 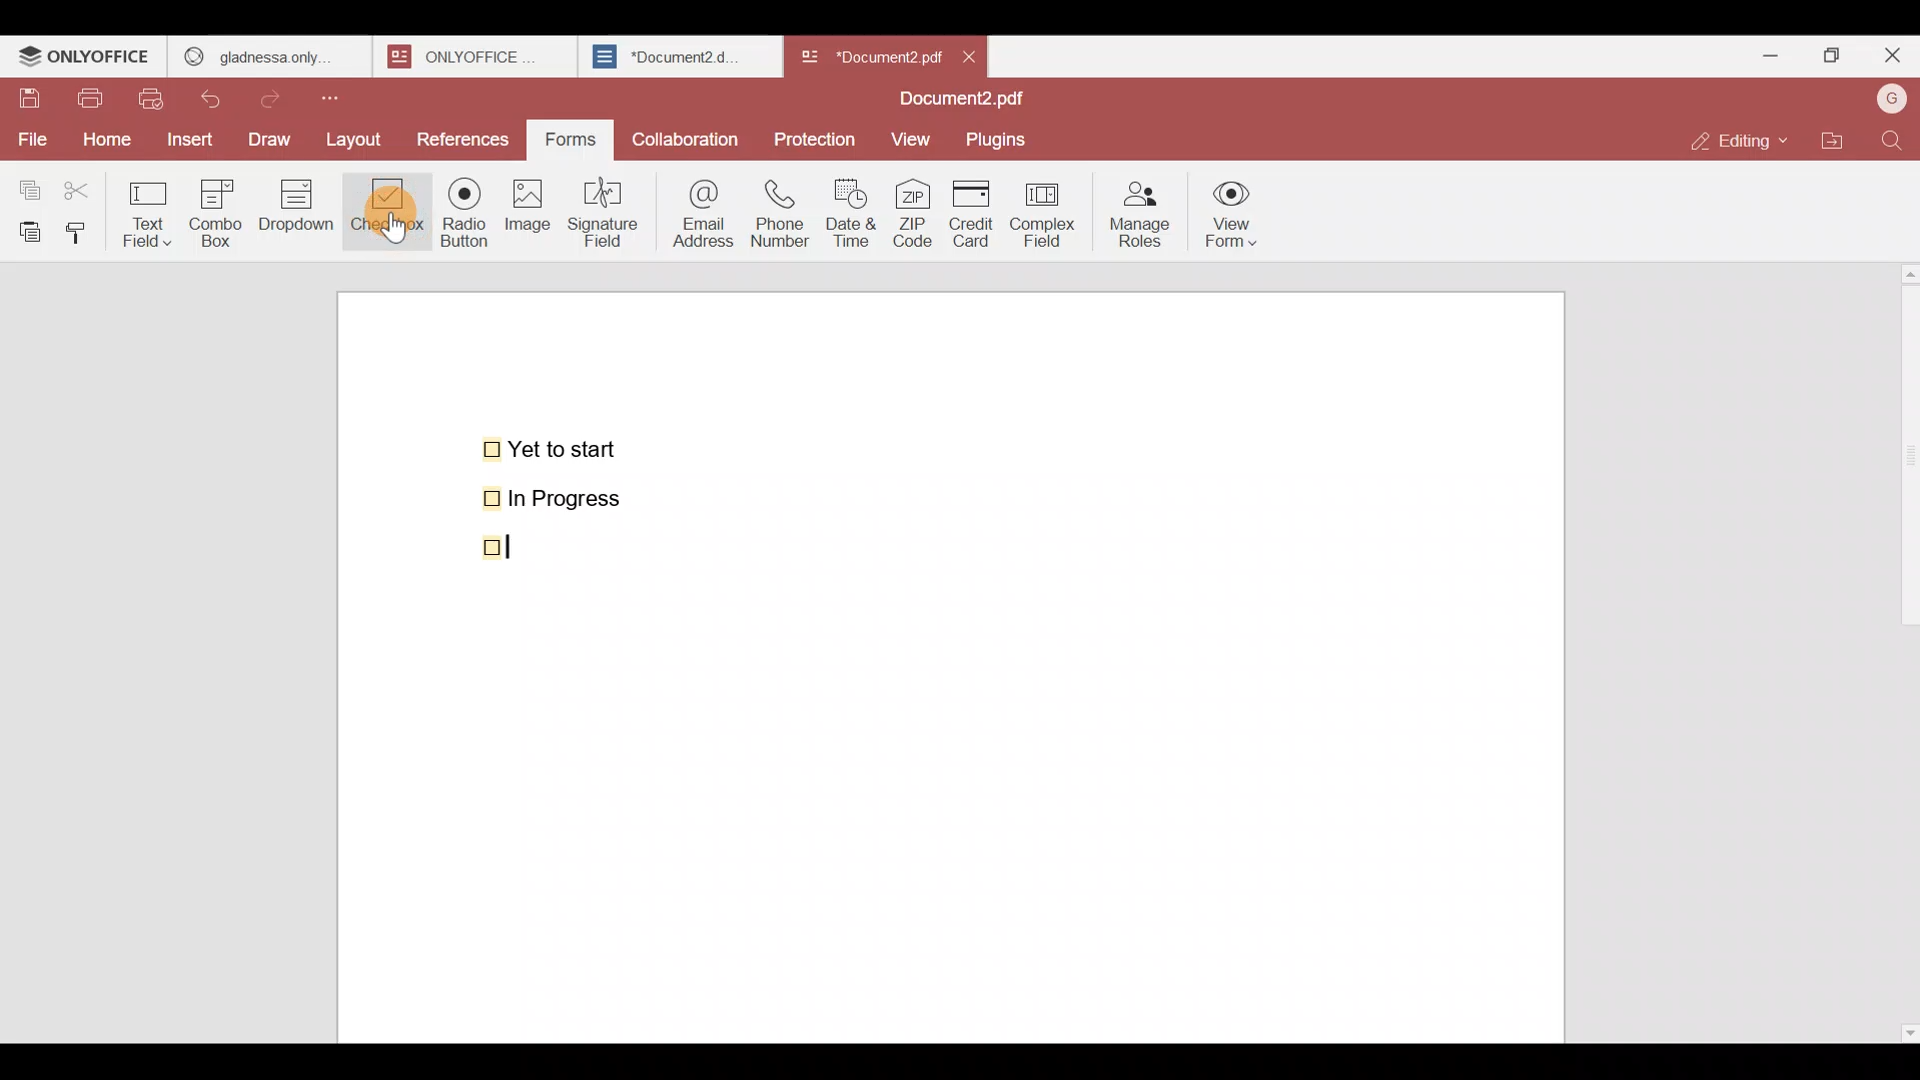 What do you see at coordinates (347, 94) in the screenshot?
I see `Customize quick access toolbar` at bounding box center [347, 94].